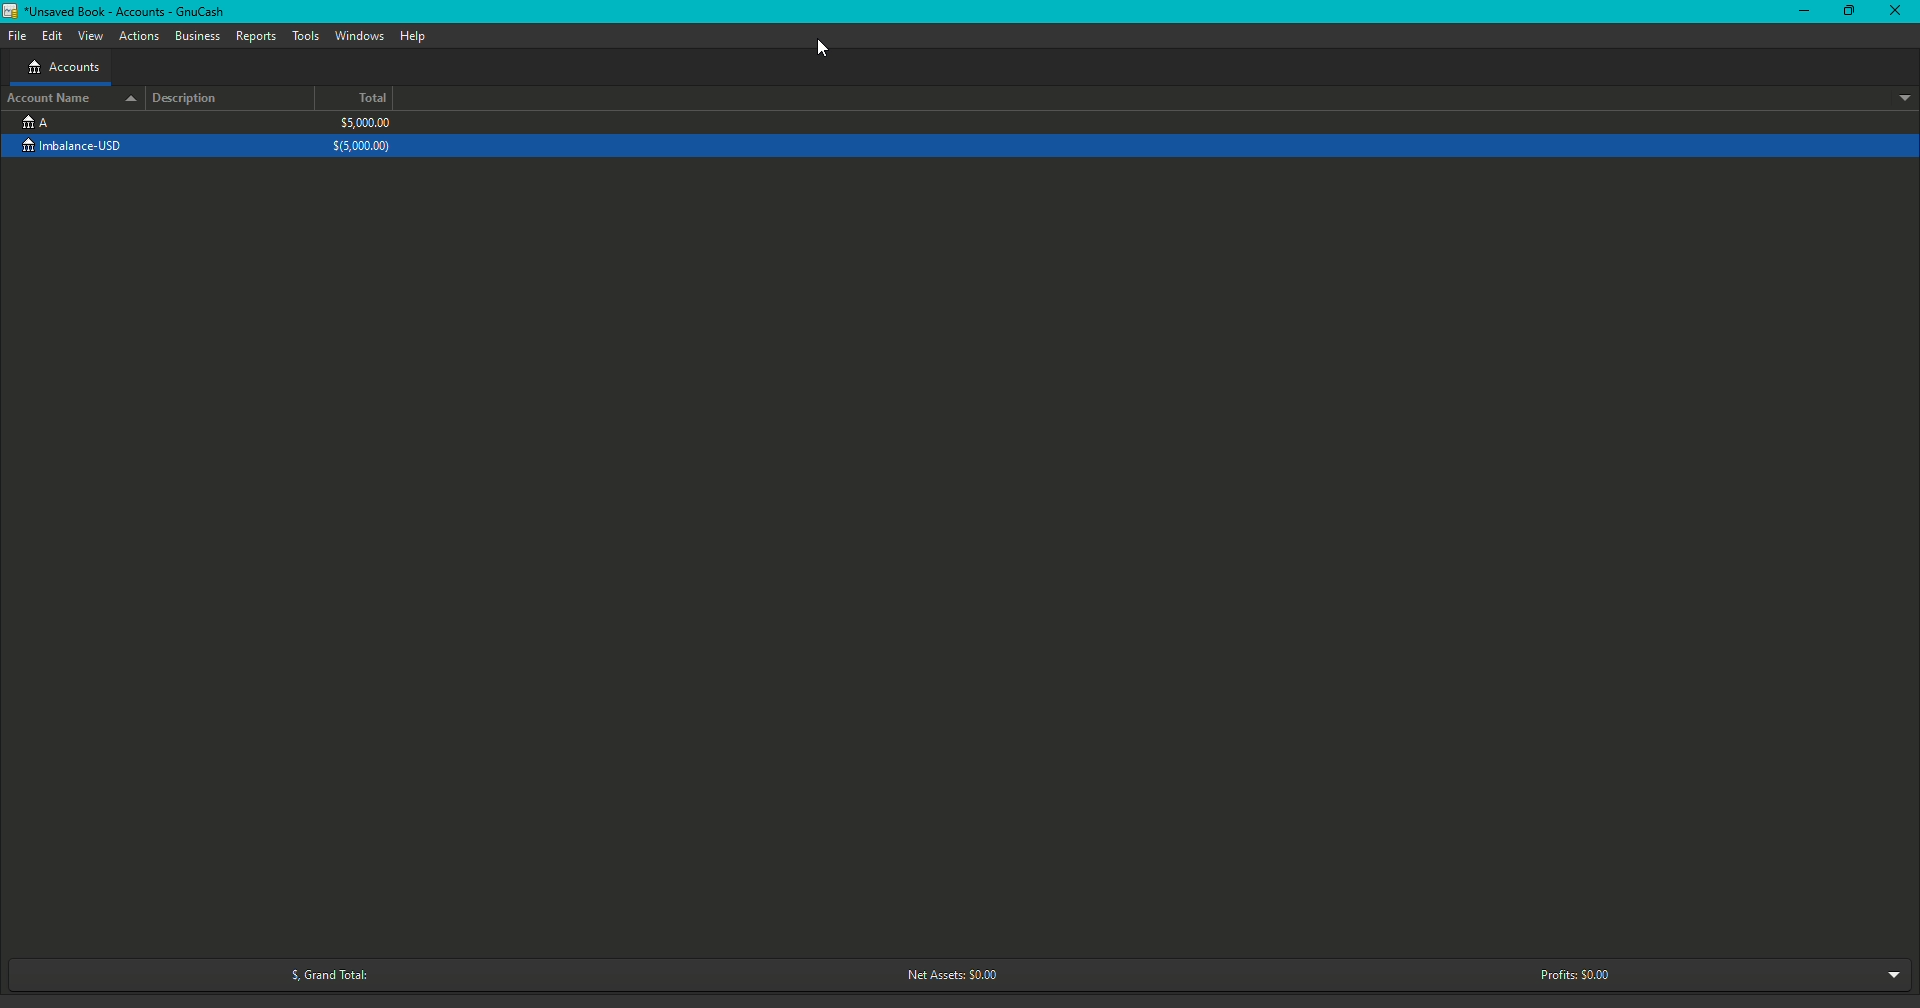 The height and width of the screenshot is (1008, 1920). Describe the element at coordinates (118, 14) in the screenshot. I see `GnuCash` at that location.